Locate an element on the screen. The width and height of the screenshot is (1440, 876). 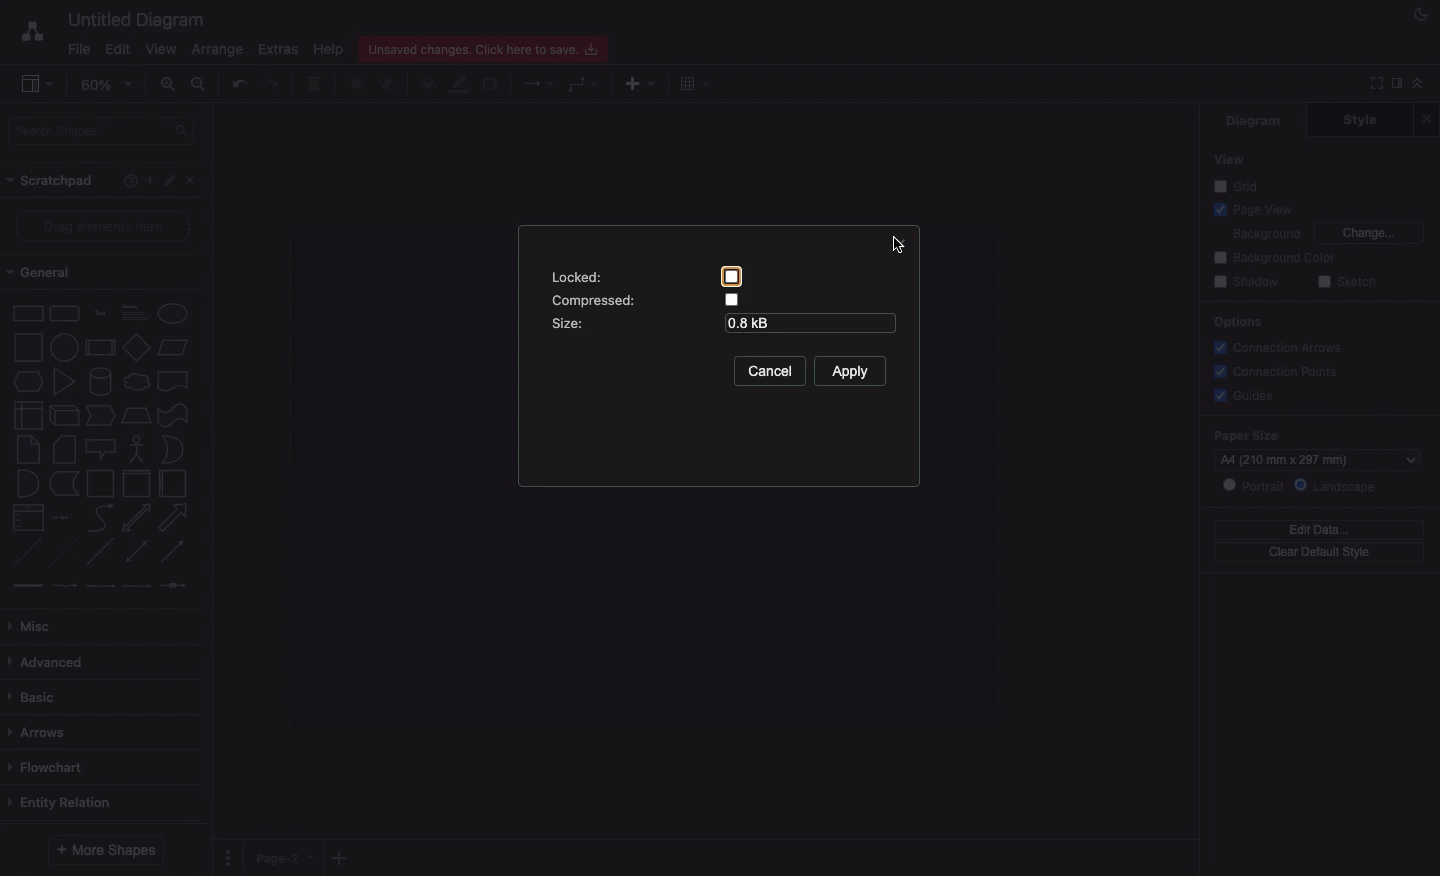
Edit is located at coordinates (119, 49).